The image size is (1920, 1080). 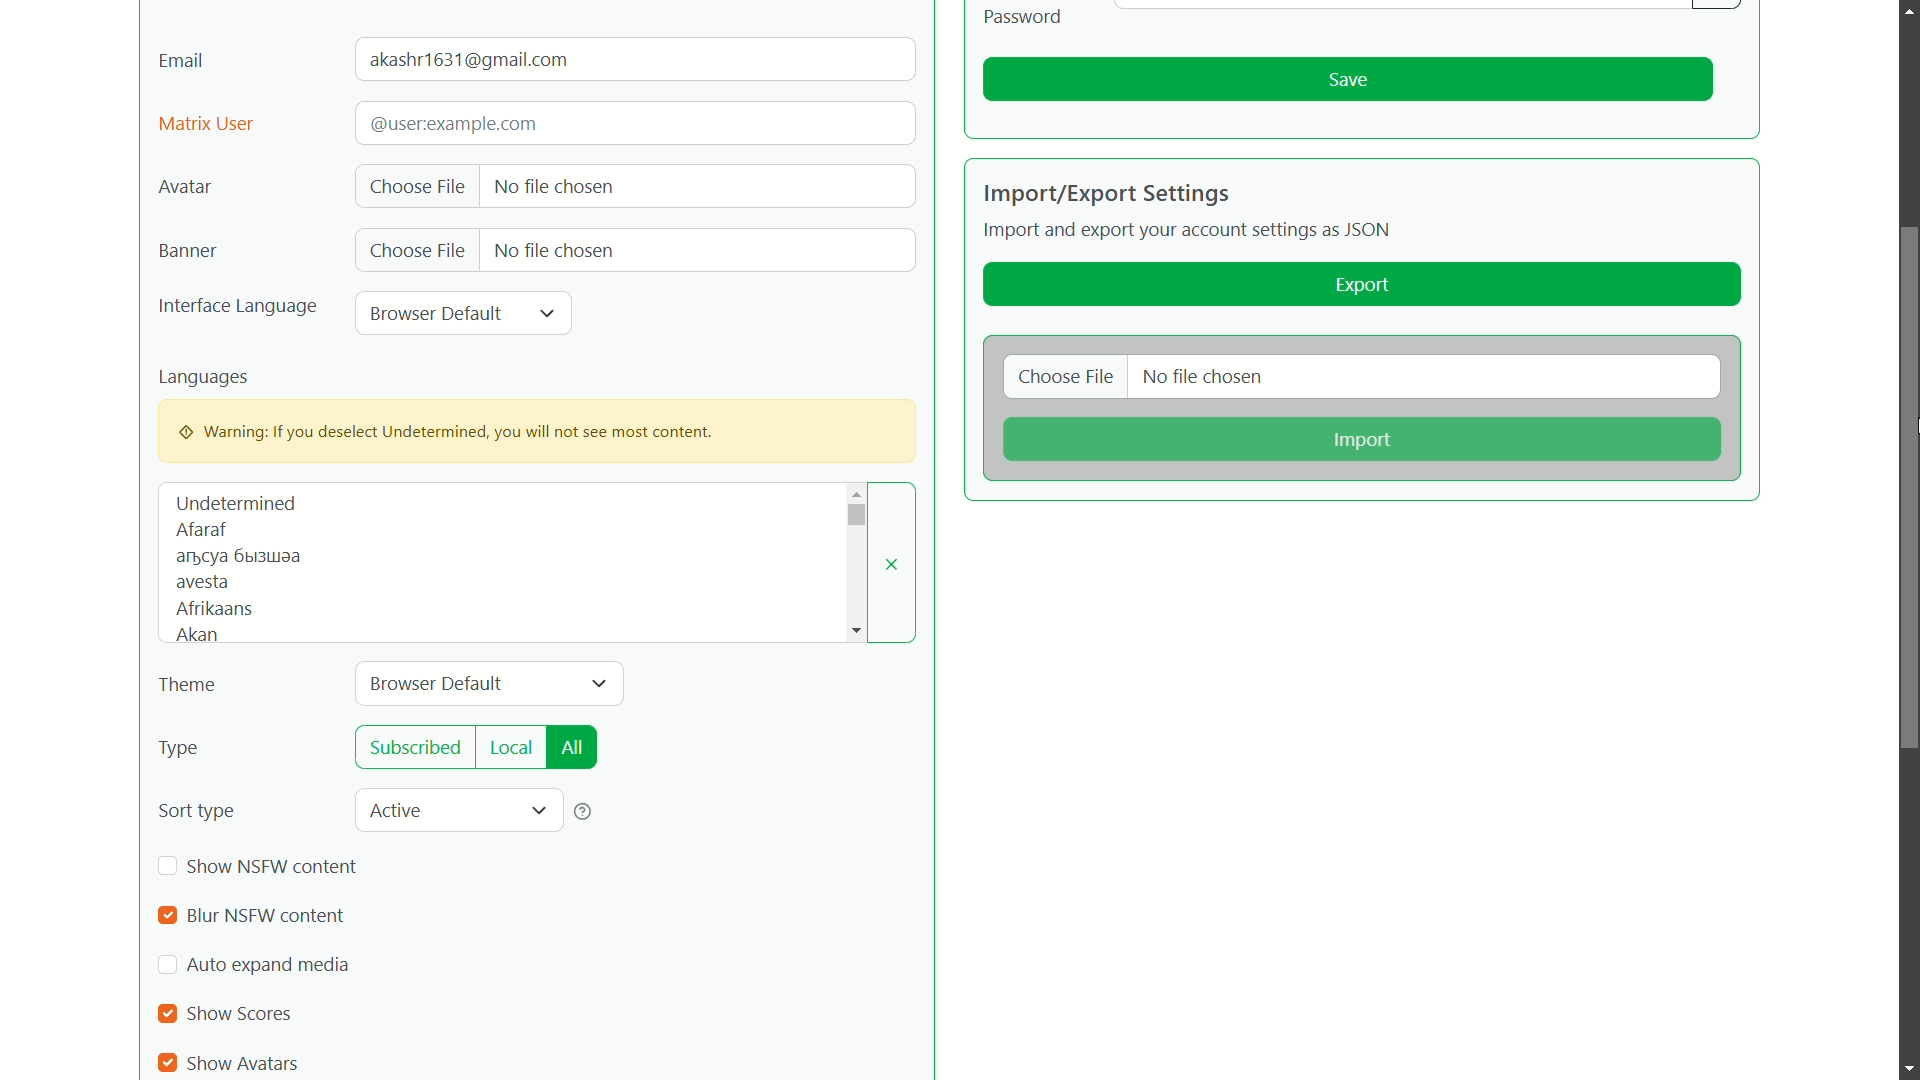 What do you see at coordinates (169, 867) in the screenshot?
I see `checkbox` at bounding box center [169, 867].